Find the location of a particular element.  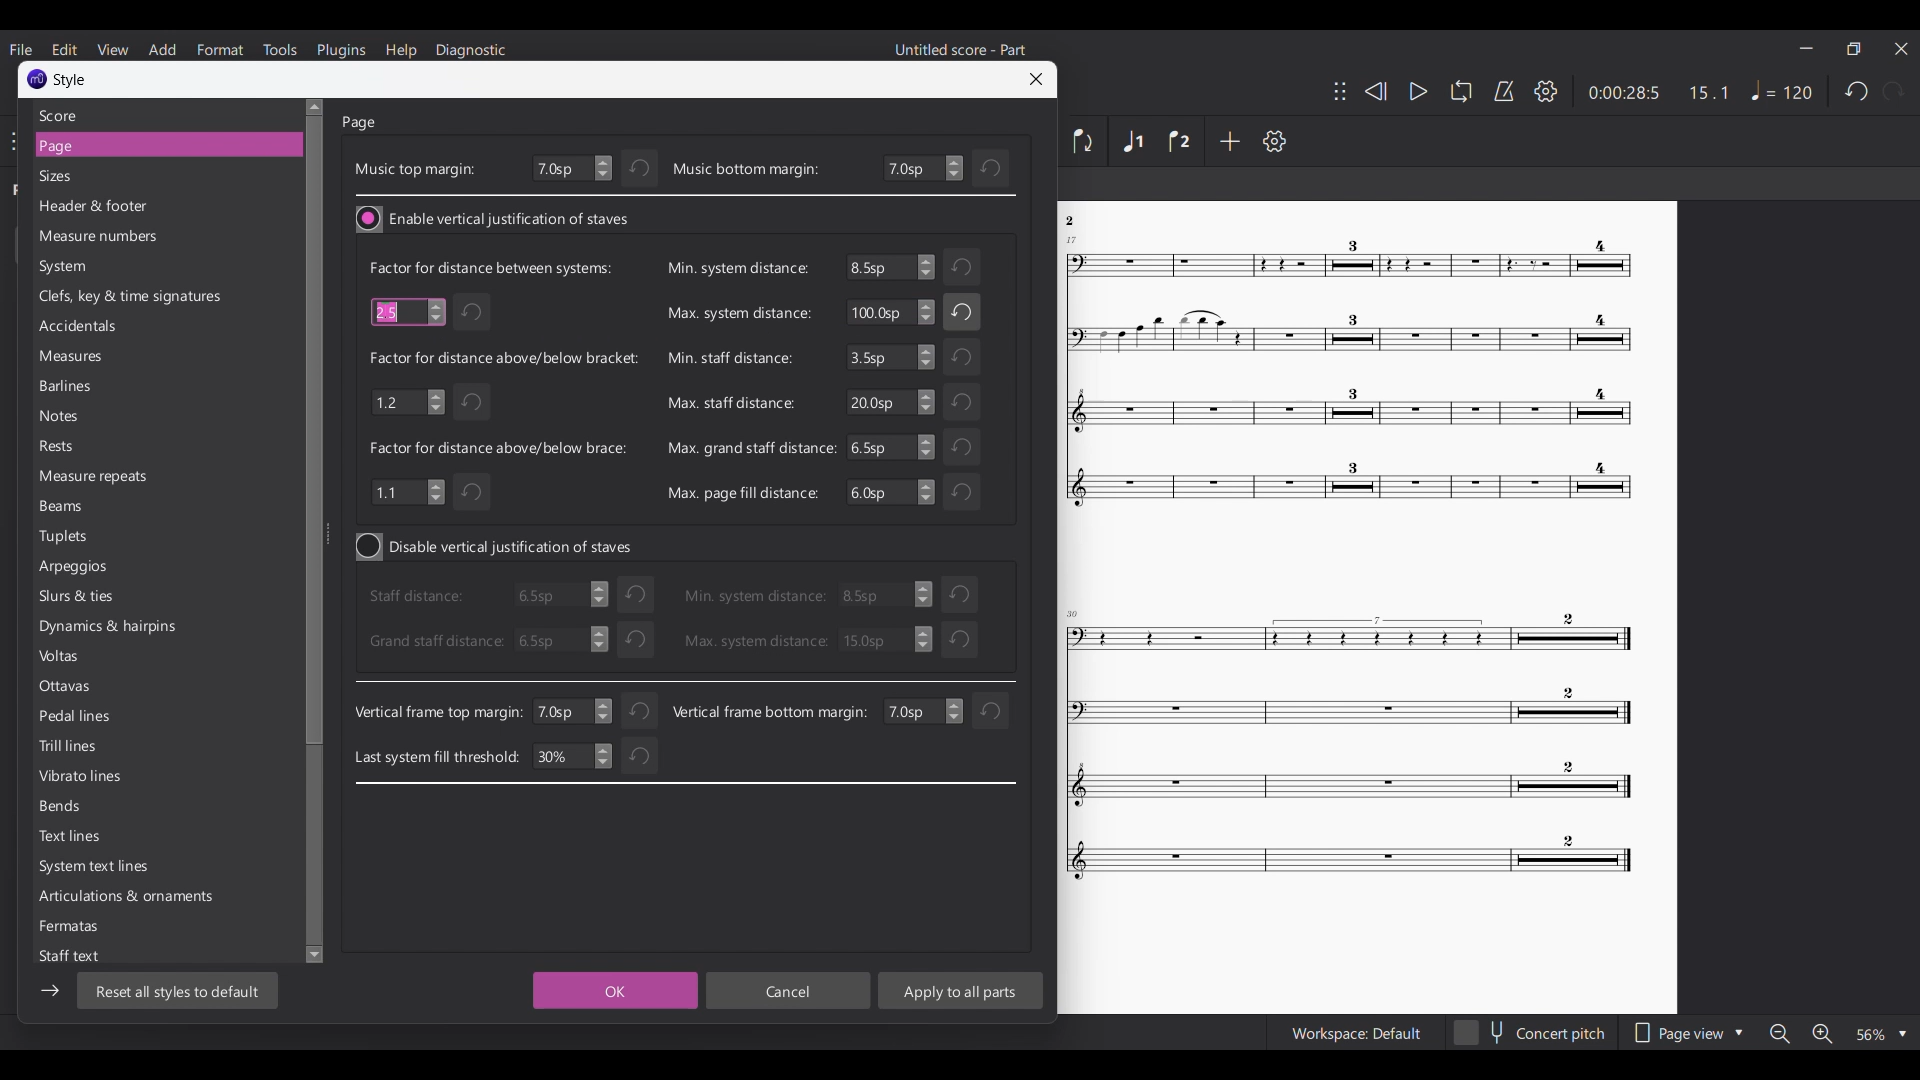

 is located at coordinates (1350, 373).